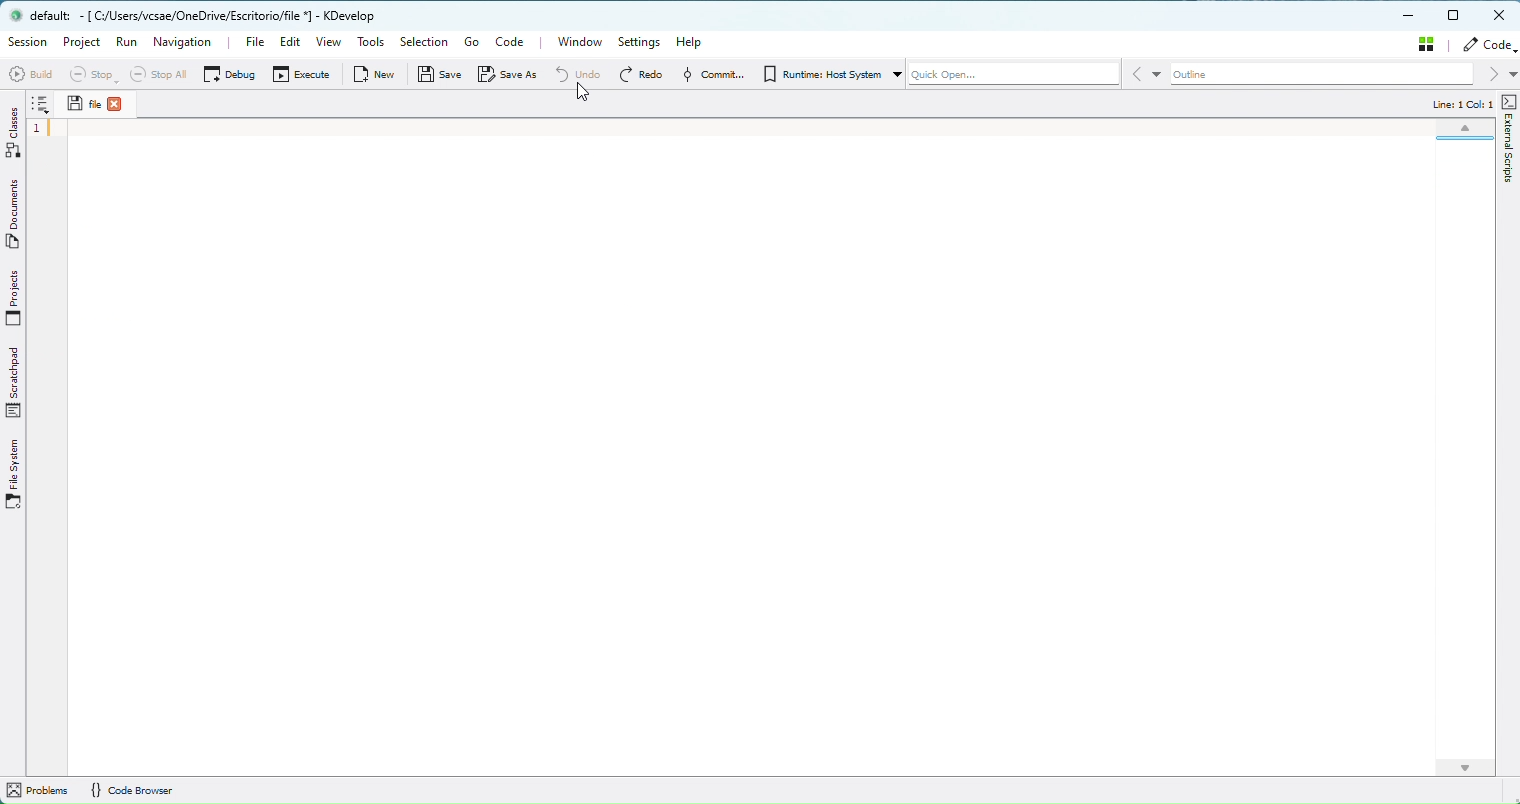  Describe the element at coordinates (19, 378) in the screenshot. I see `Scrathpad` at that location.